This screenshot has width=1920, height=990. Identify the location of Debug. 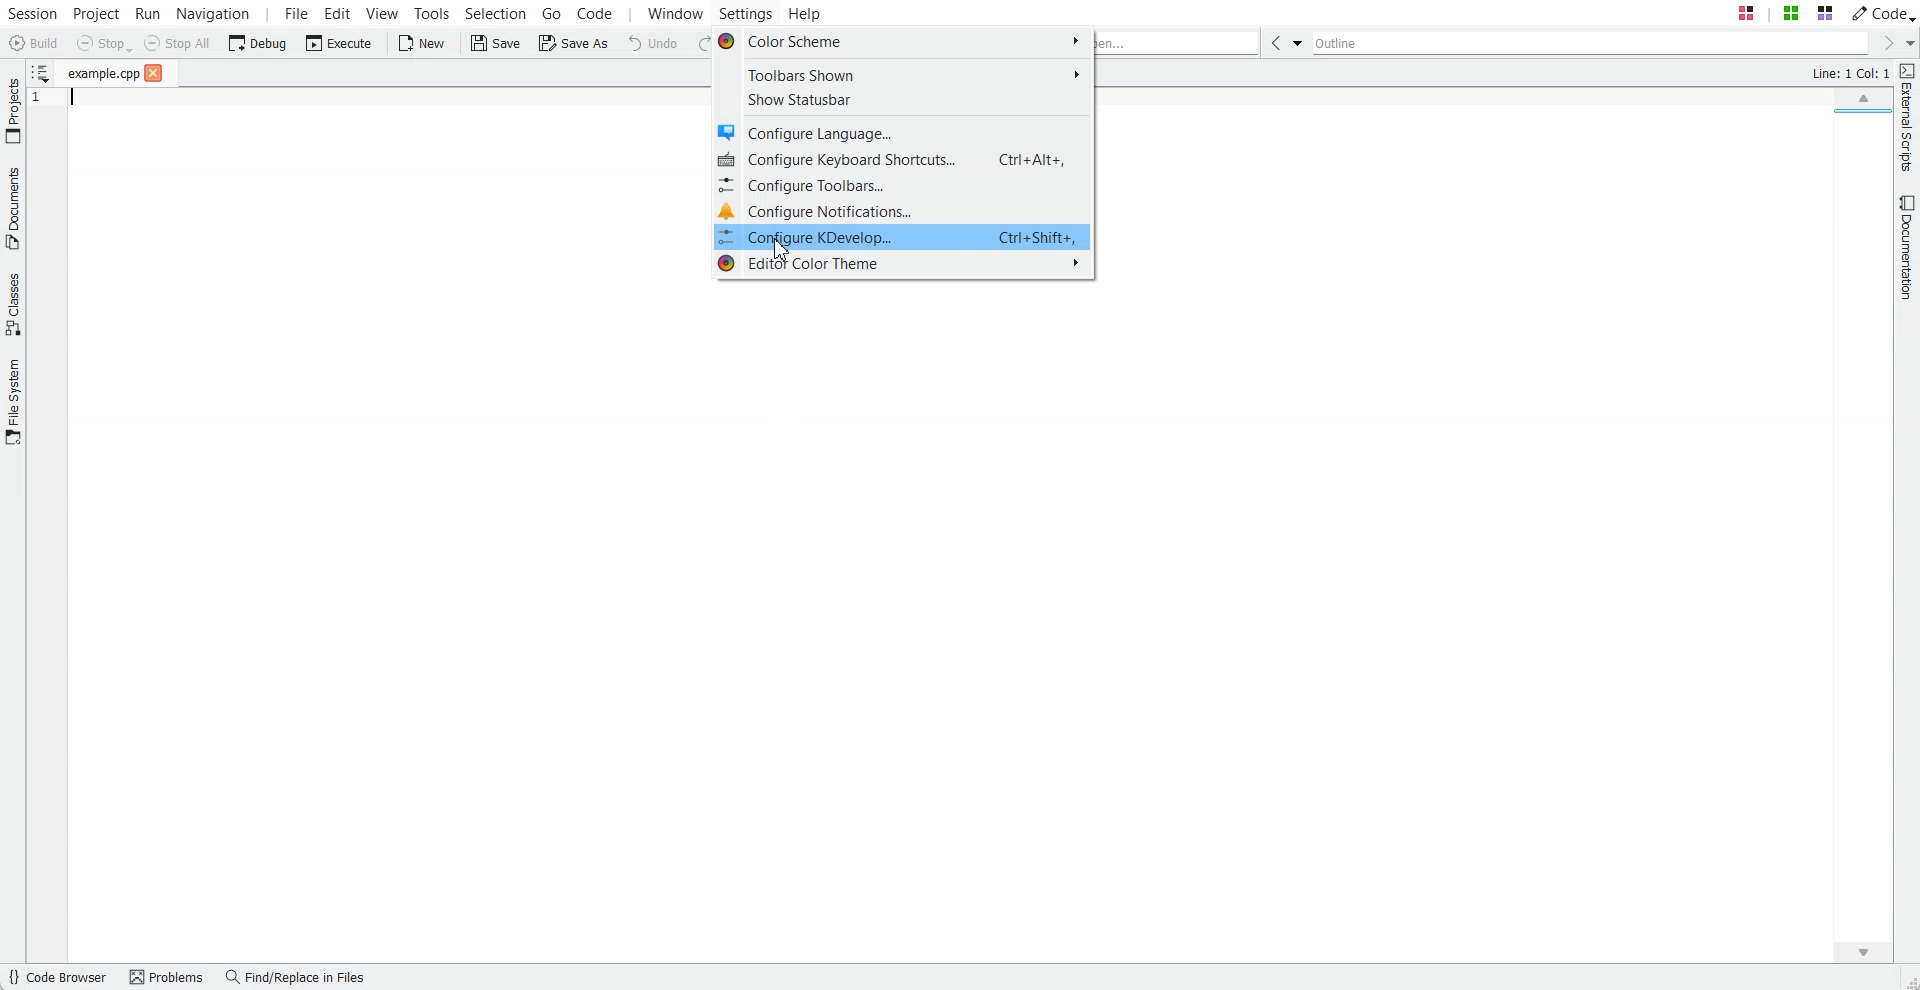
(258, 42).